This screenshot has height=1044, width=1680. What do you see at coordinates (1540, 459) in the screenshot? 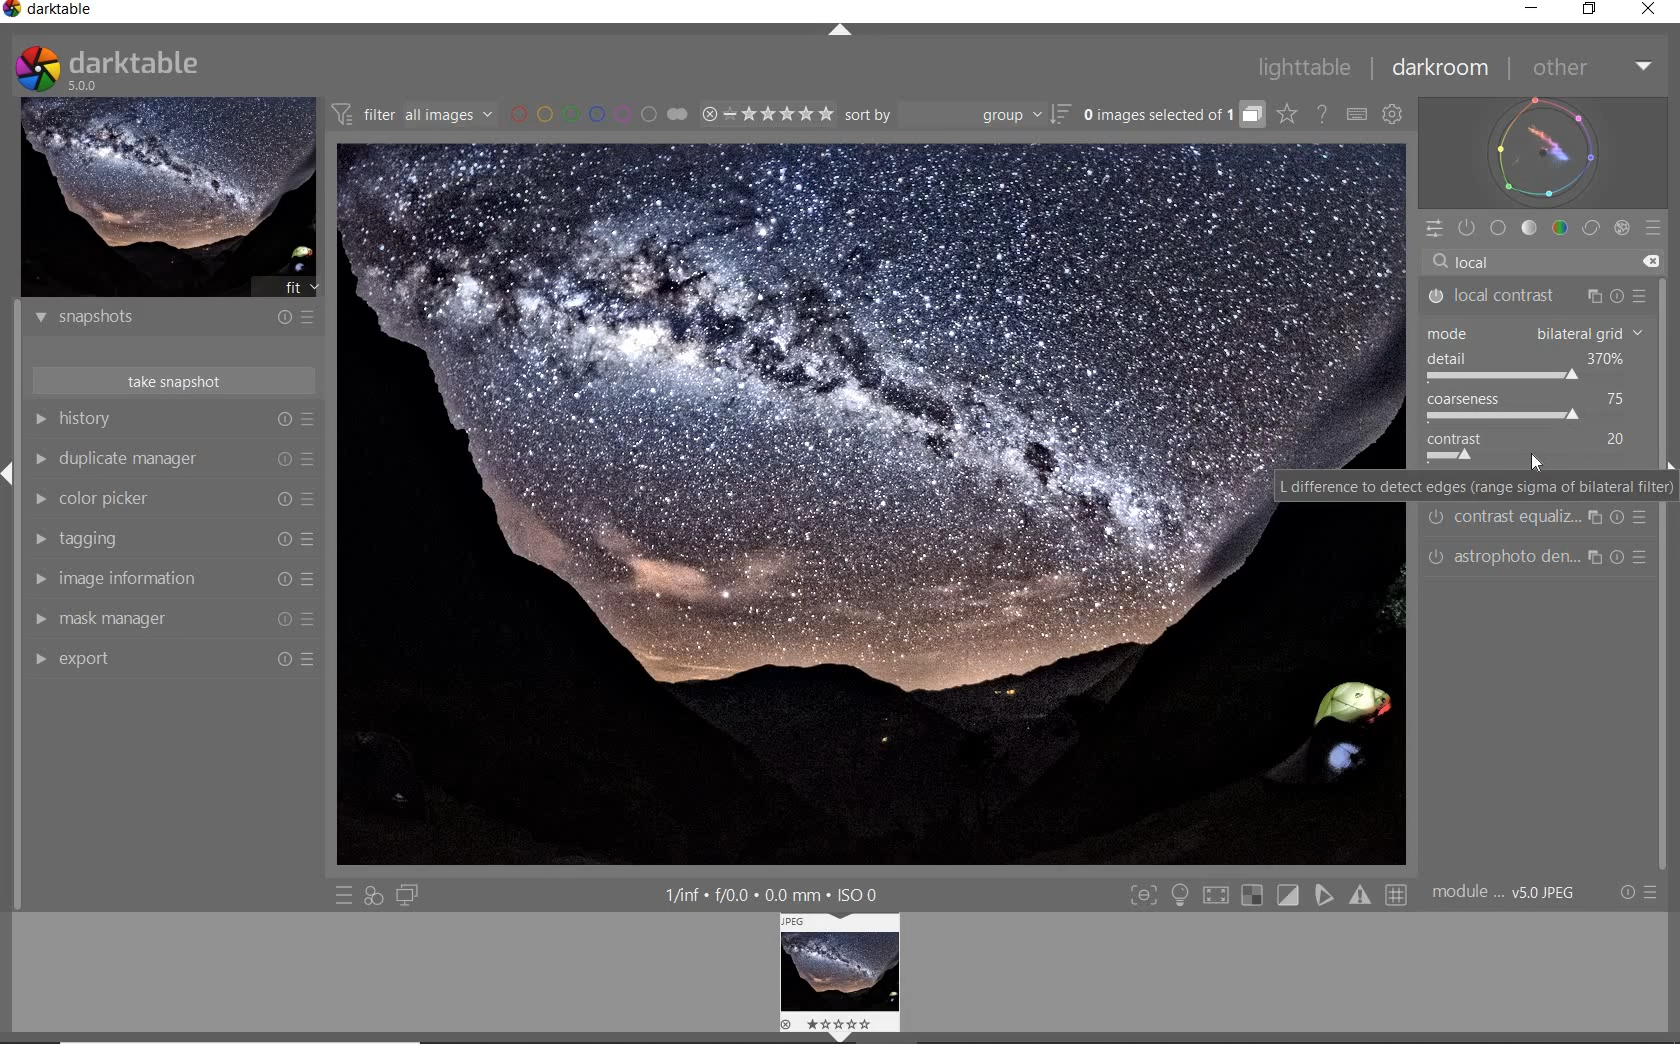
I see `cursor` at bounding box center [1540, 459].